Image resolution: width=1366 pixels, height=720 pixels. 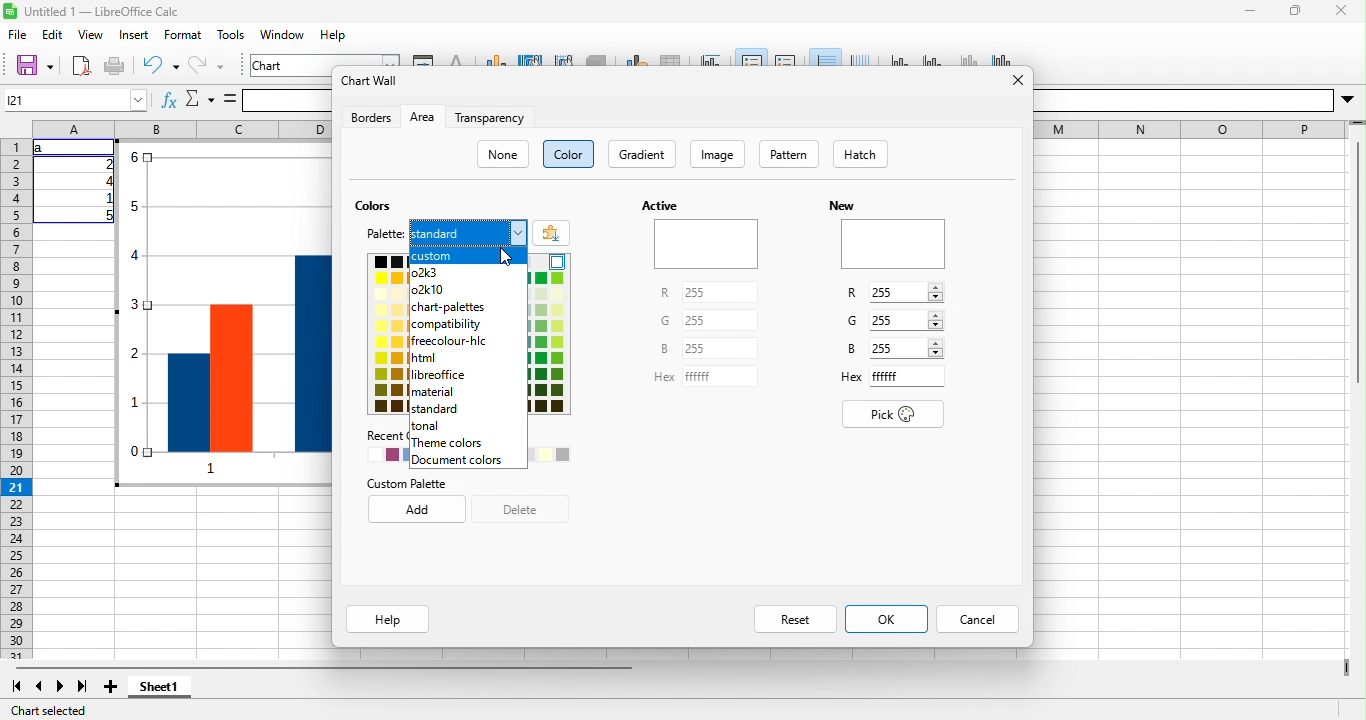 I want to click on sheet1, so click(x=159, y=686).